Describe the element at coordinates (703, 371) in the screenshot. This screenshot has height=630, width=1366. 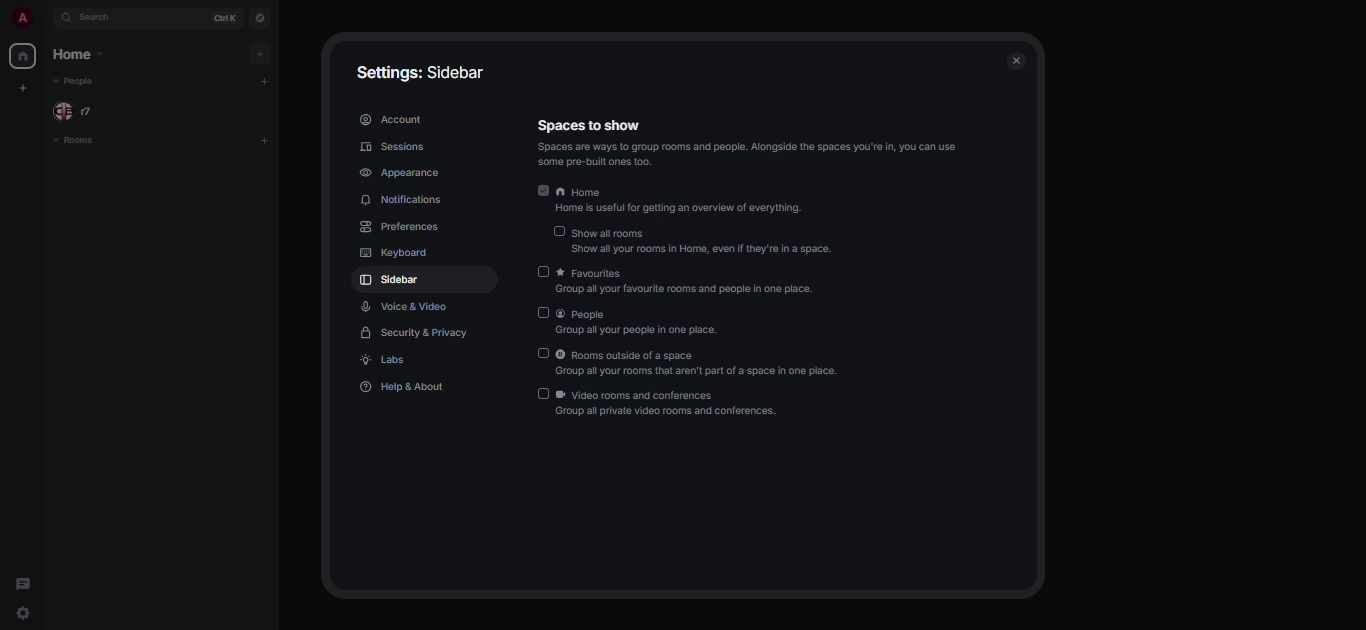
I see `Group all your rooms that aren't part of a space in one place.` at that location.